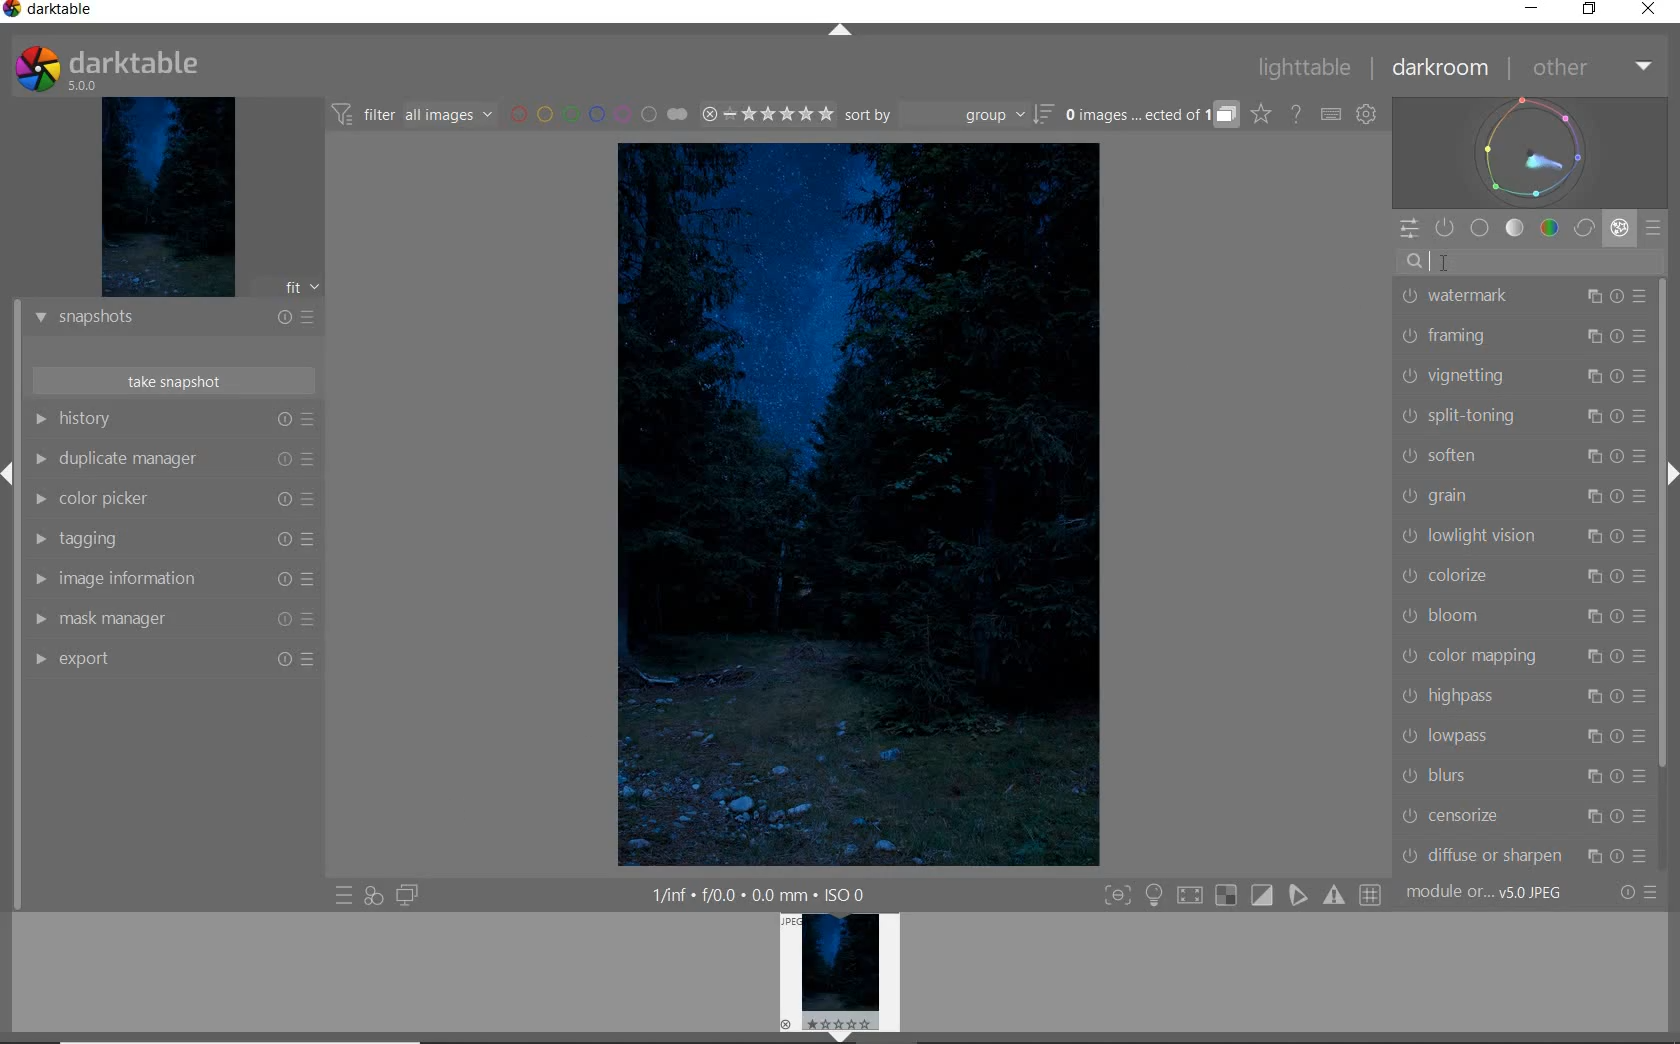 Image resolution: width=1680 pixels, height=1044 pixels. What do you see at coordinates (1669, 470) in the screenshot?
I see `Expand/Collapse` at bounding box center [1669, 470].